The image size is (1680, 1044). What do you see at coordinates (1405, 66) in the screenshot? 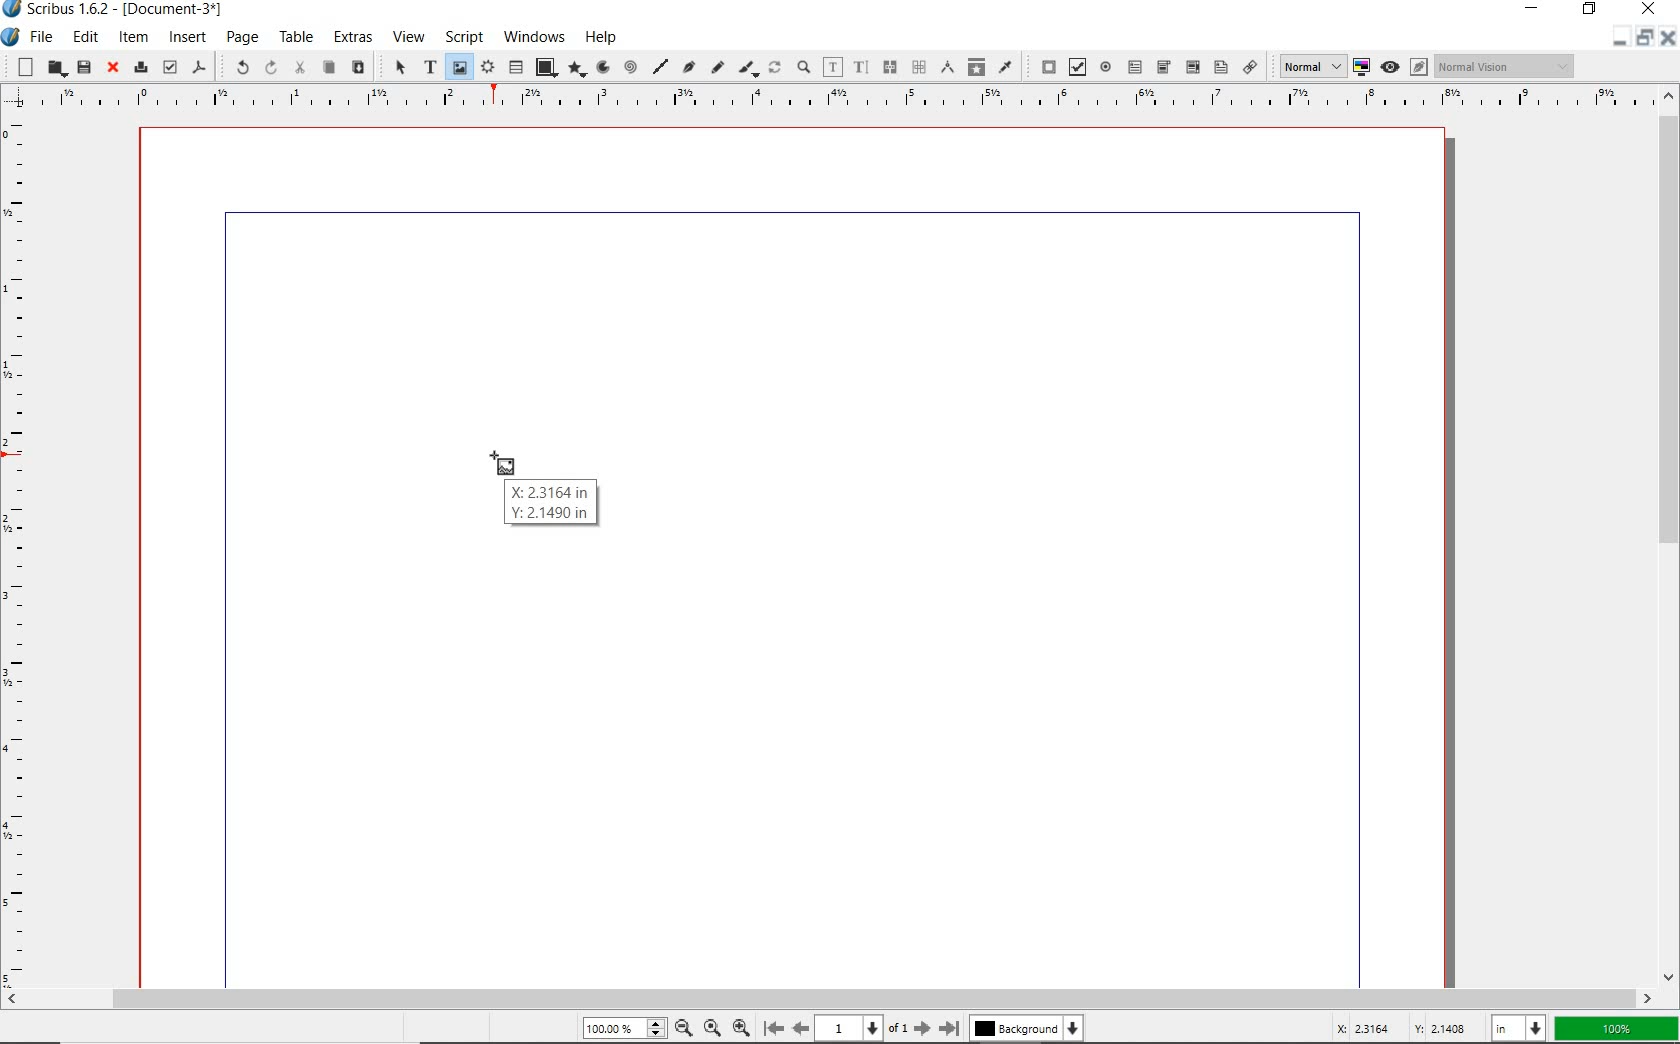
I see `preview mode` at bounding box center [1405, 66].